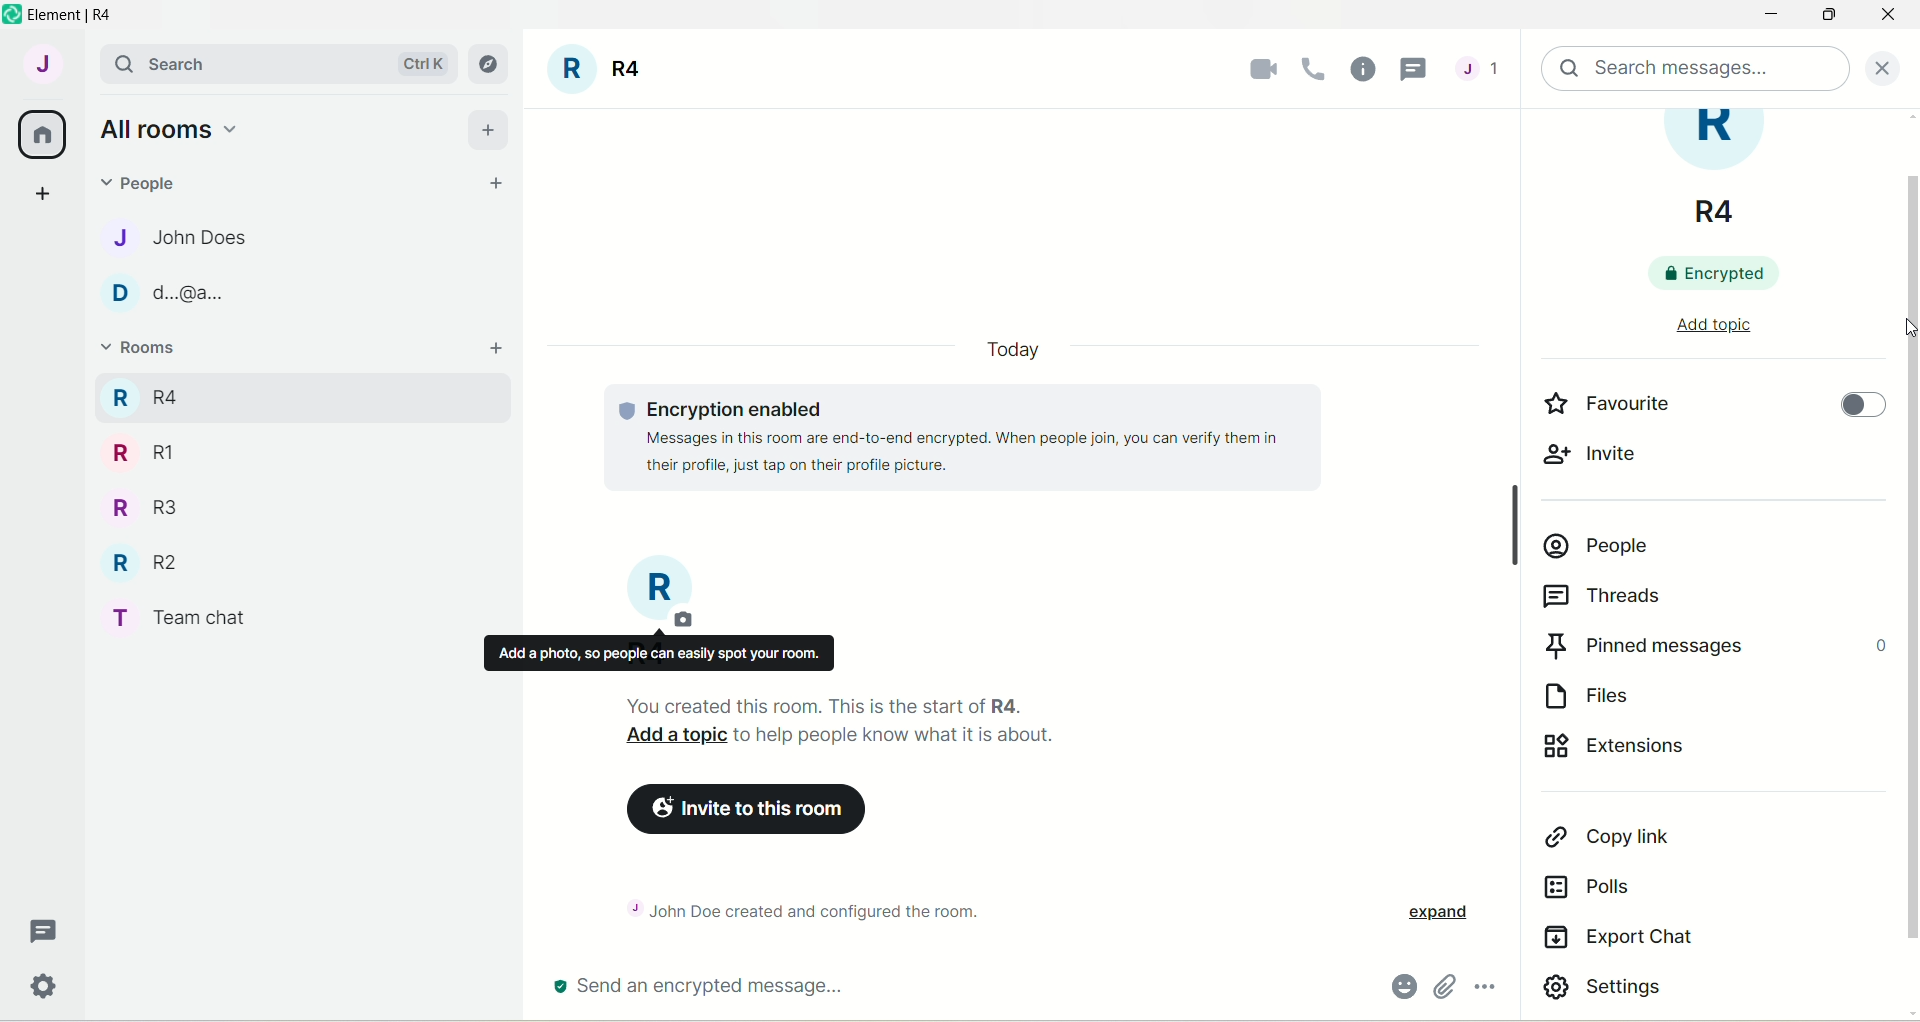 This screenshot has width=1920, height=1022. What do you see at coordinates (1478, 73) in the screenshot?
I see `threads` at bounding box center [1478, 73].